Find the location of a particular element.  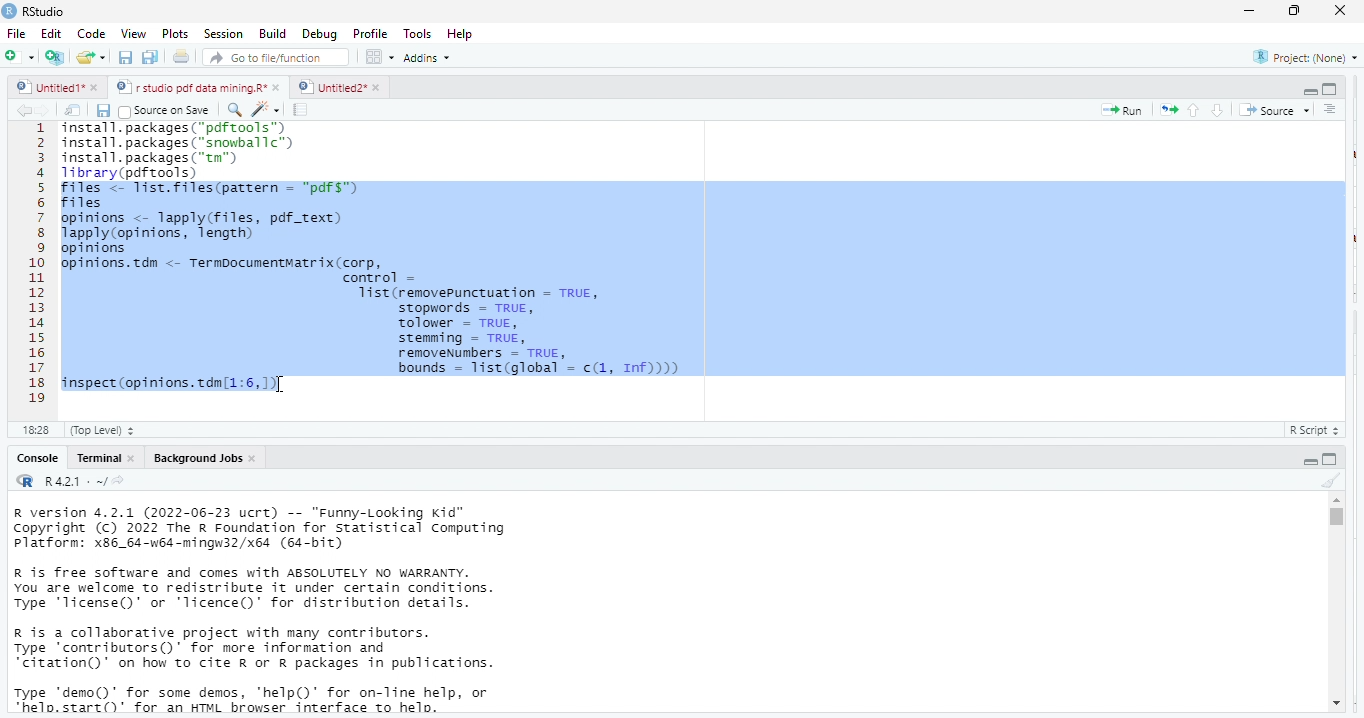

source is located at coordinates (1272, 110).